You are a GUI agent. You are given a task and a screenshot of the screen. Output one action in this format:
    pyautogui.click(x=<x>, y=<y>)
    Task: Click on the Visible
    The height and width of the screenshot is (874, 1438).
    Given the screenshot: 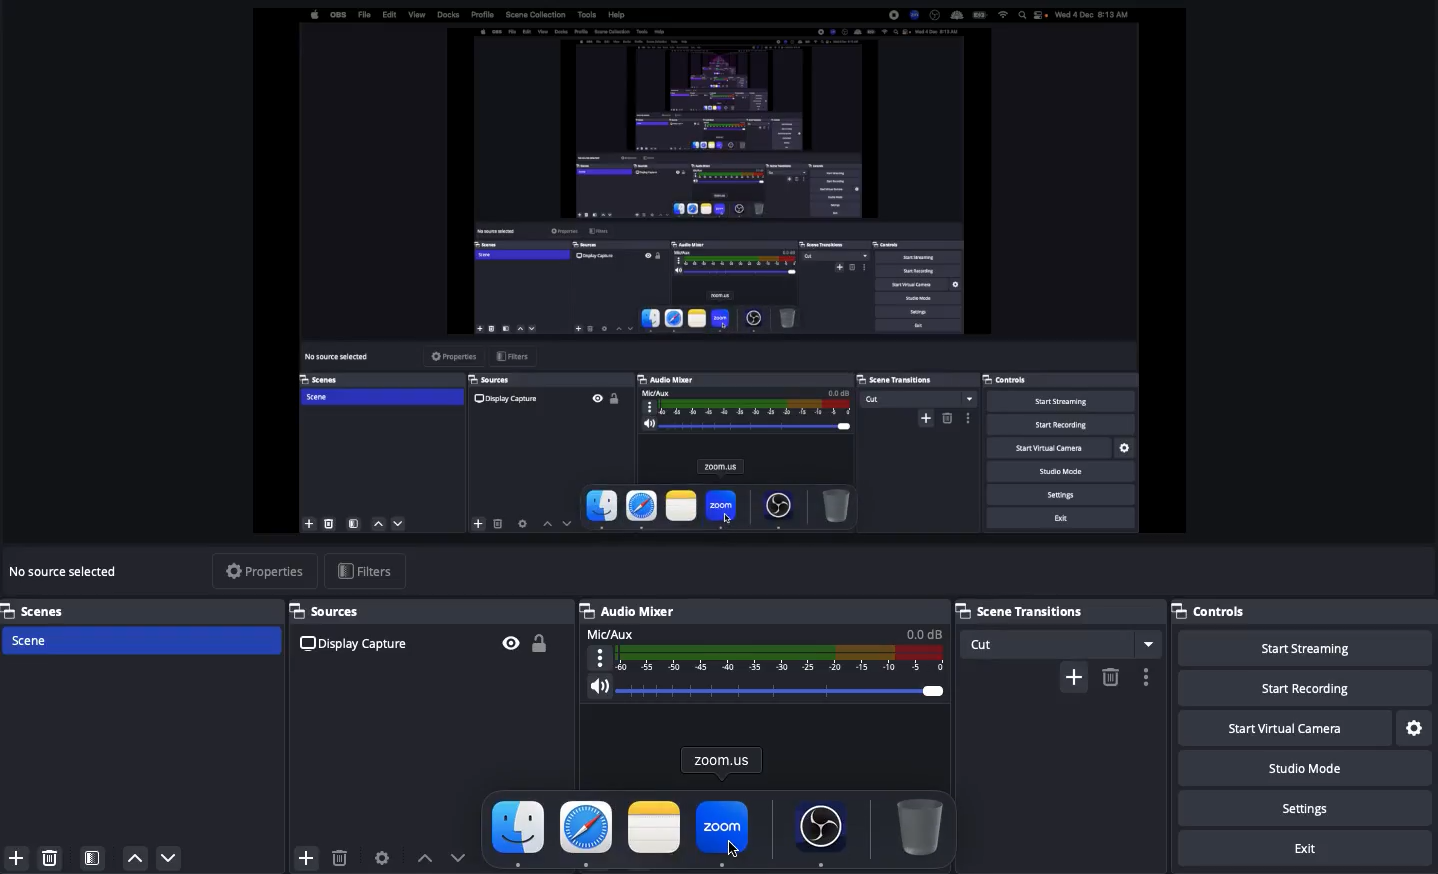 What is the action you would take?
    pyautogui.click(x=510, y=641)
    